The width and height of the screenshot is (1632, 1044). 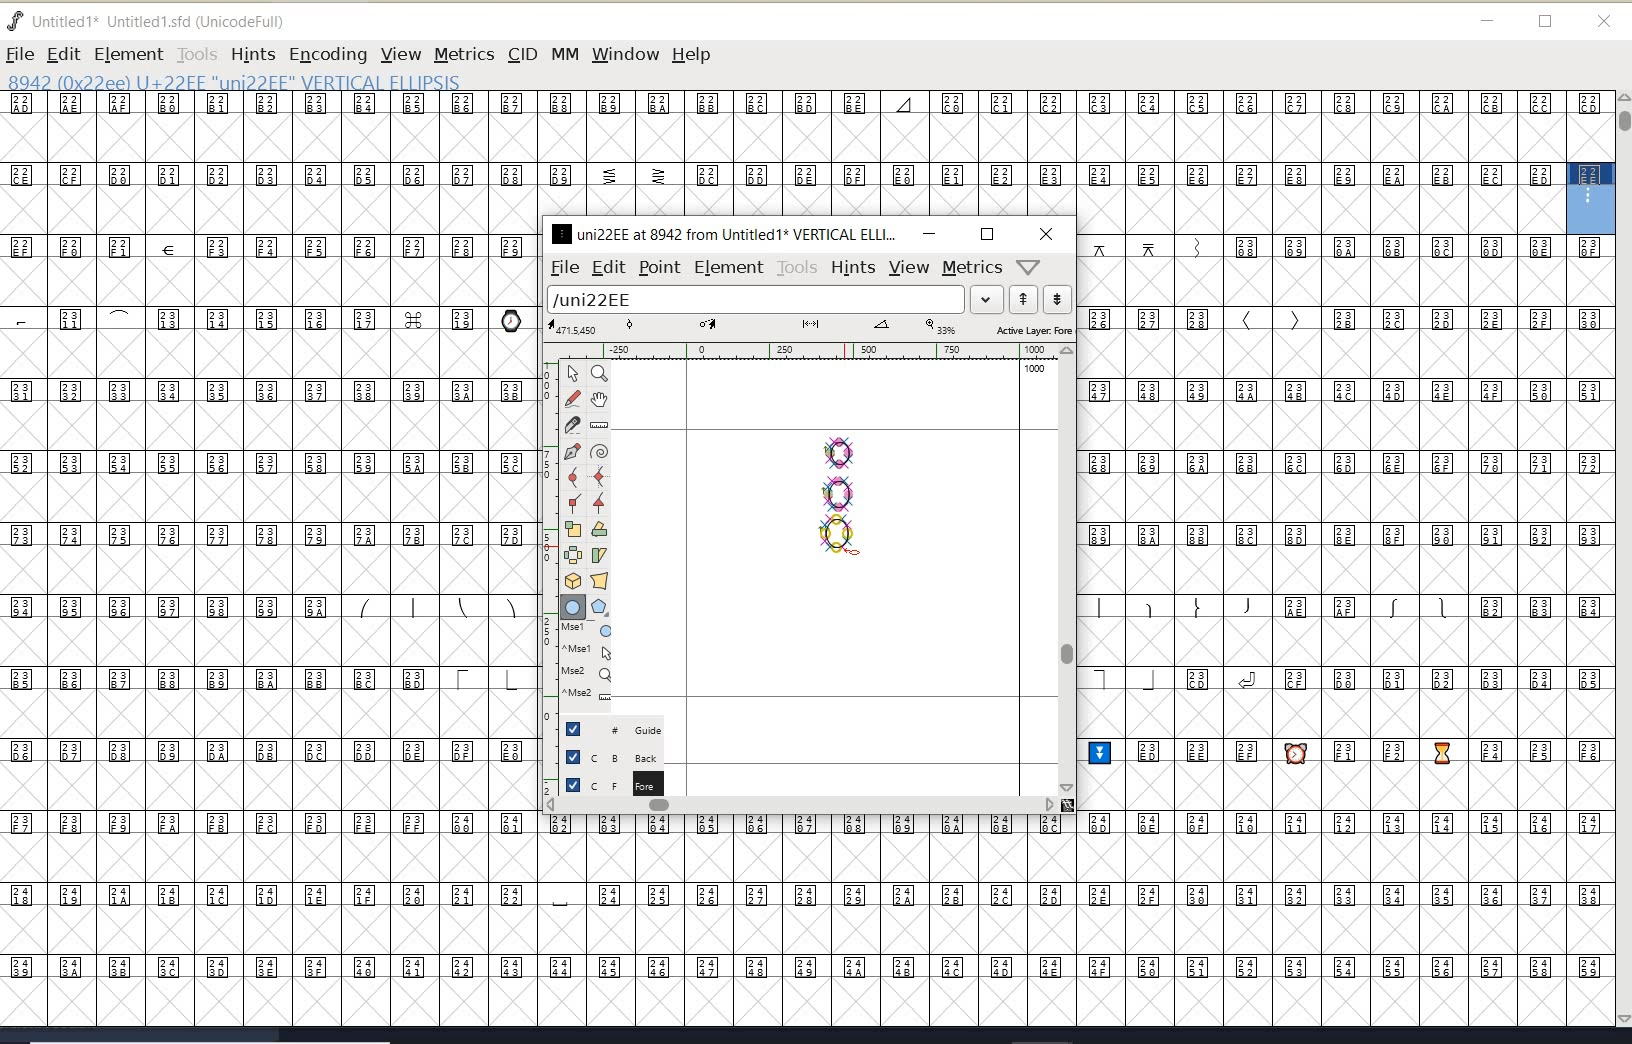 What do you see at coordinates (599, 373) in the screenshot?
I see `magnify` at bounding box center [599, 373].